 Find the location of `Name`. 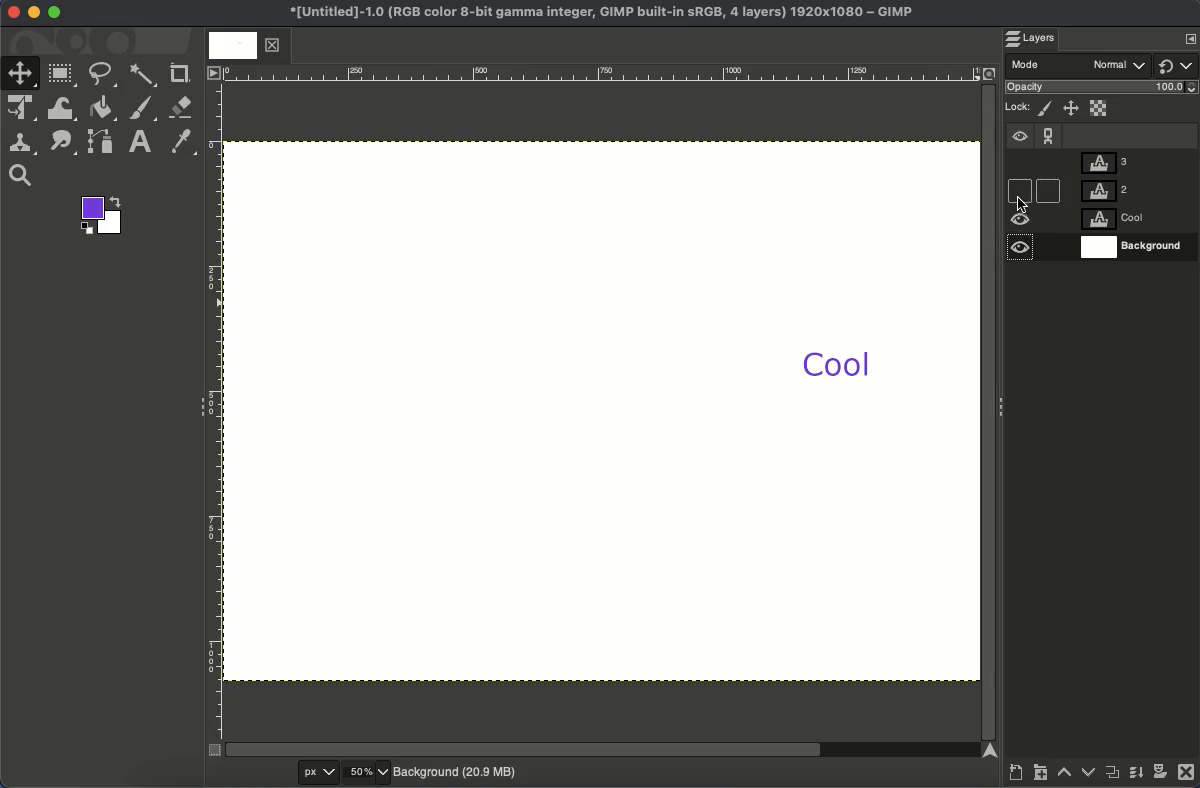

Name is located at coordinates (597, 14).